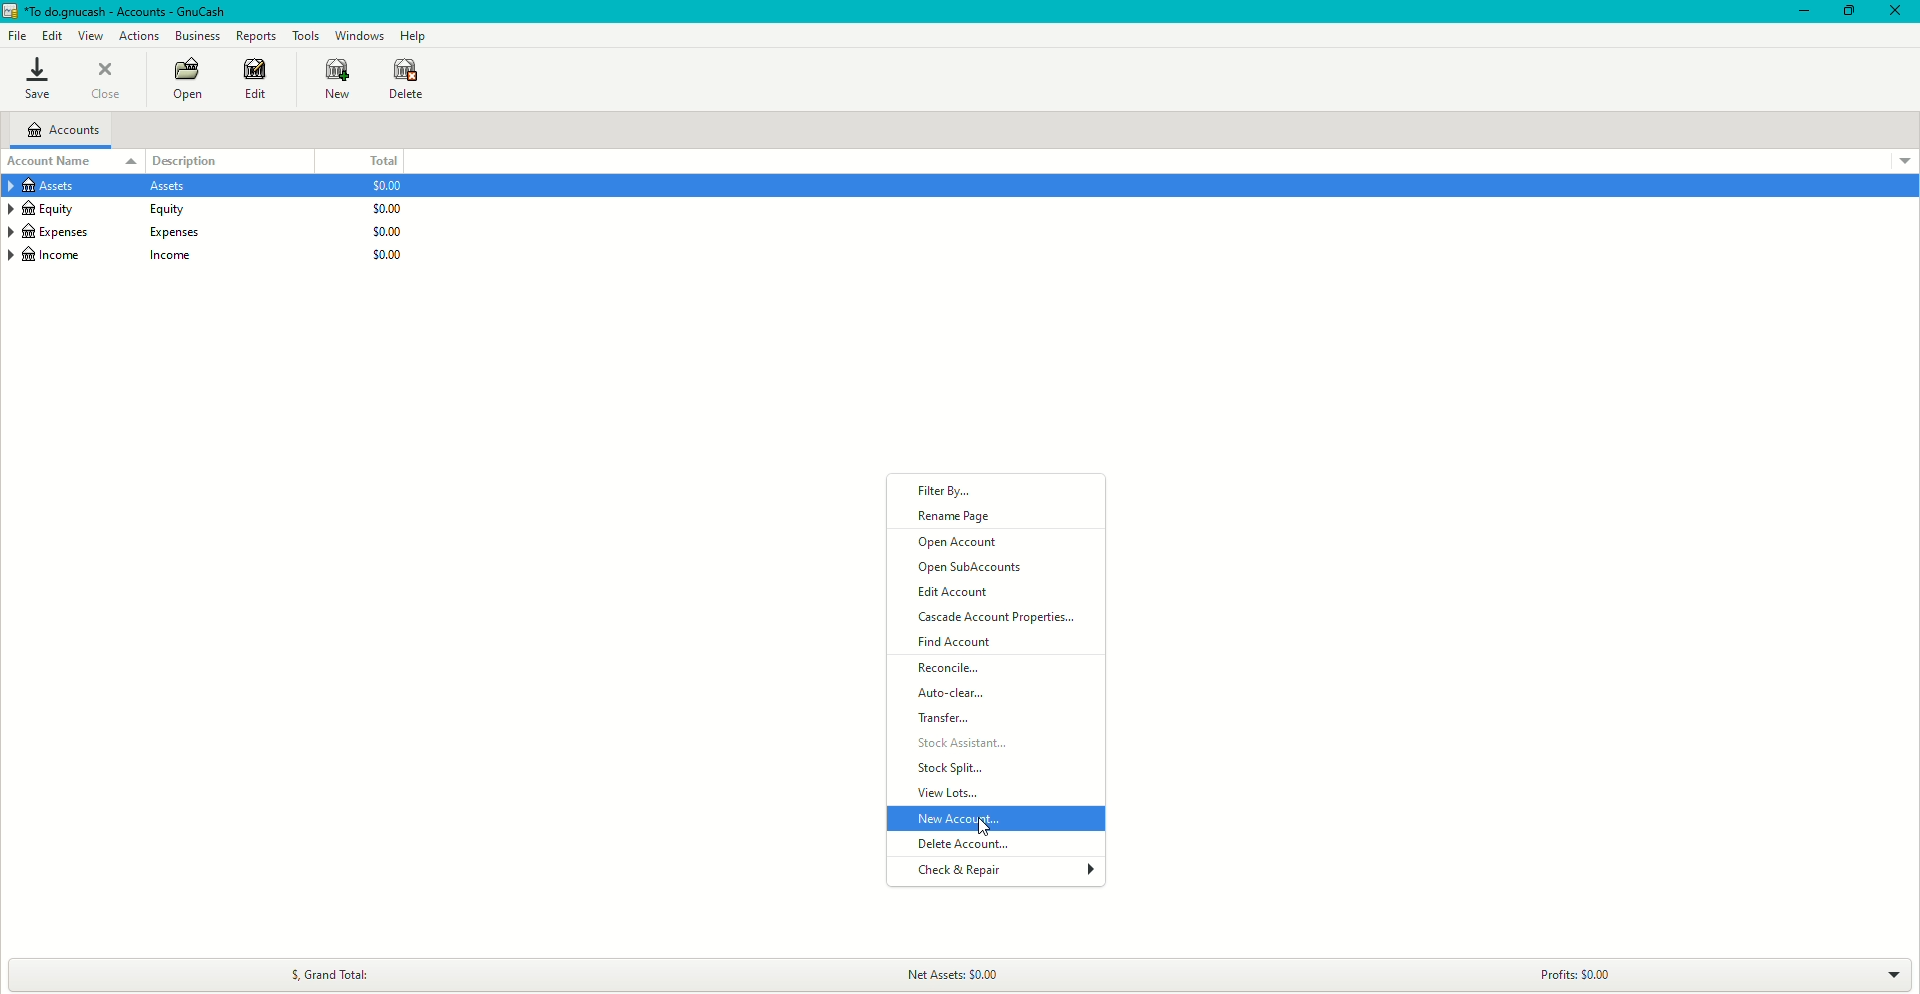  I want to click on Equity, so click(107, 210).